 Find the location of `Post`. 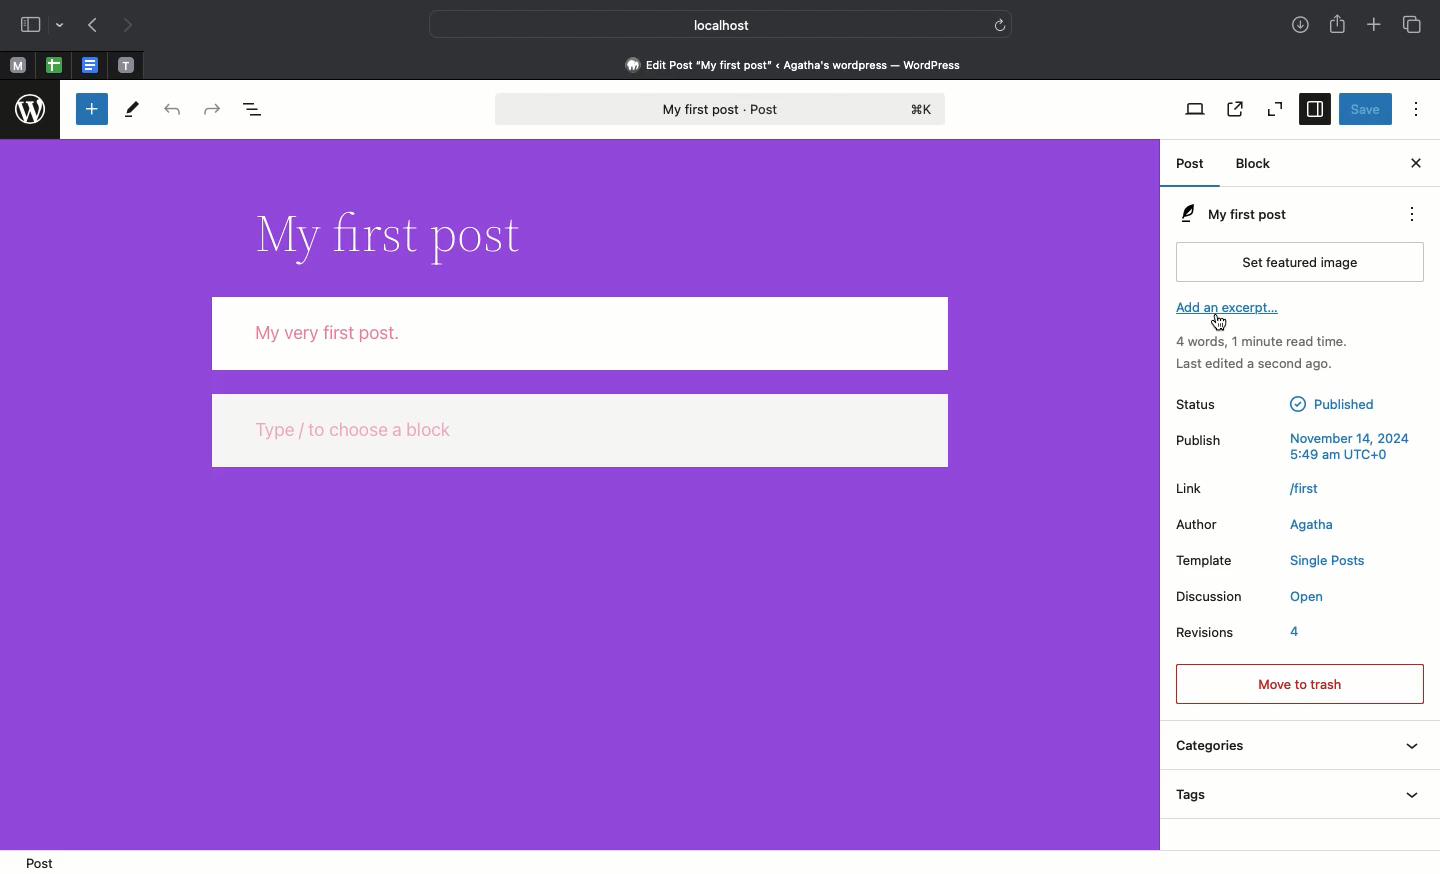

Post is located at coordinates (38, 861).